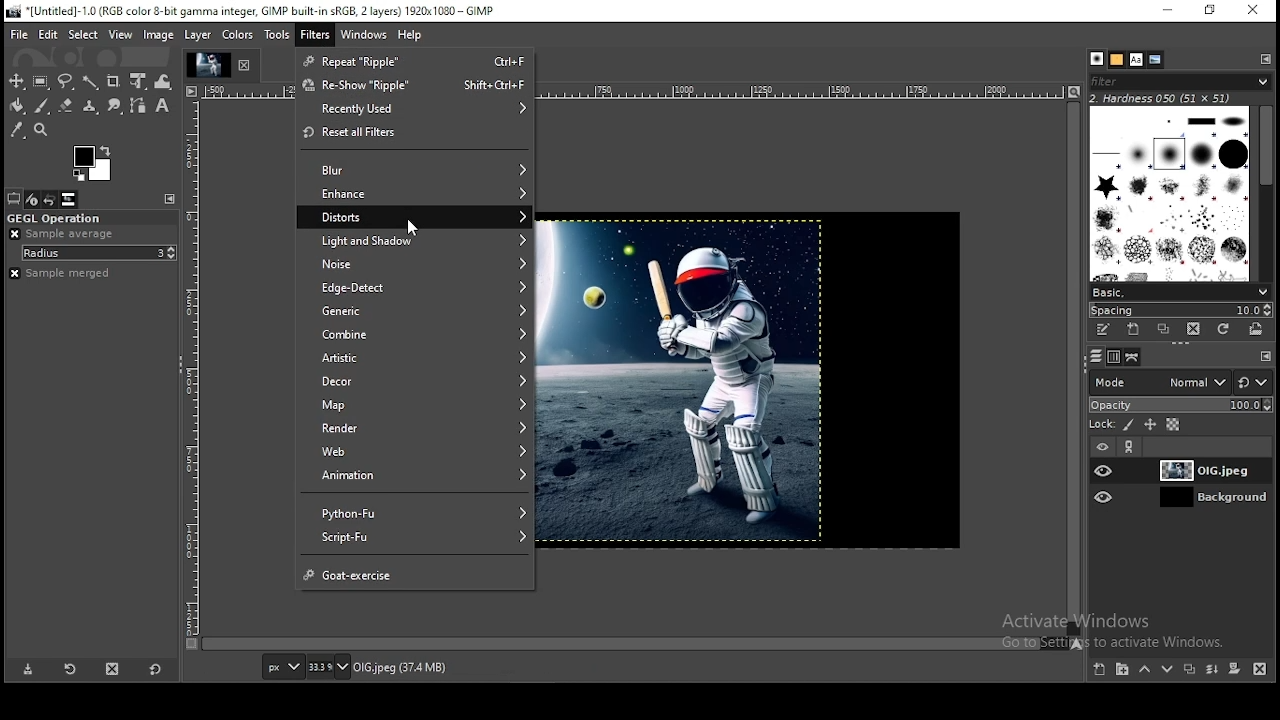 The image size is (1280, 720). Describe the element at coordinates (328, 668) in the screenshot. I see `zoom level` at that location.